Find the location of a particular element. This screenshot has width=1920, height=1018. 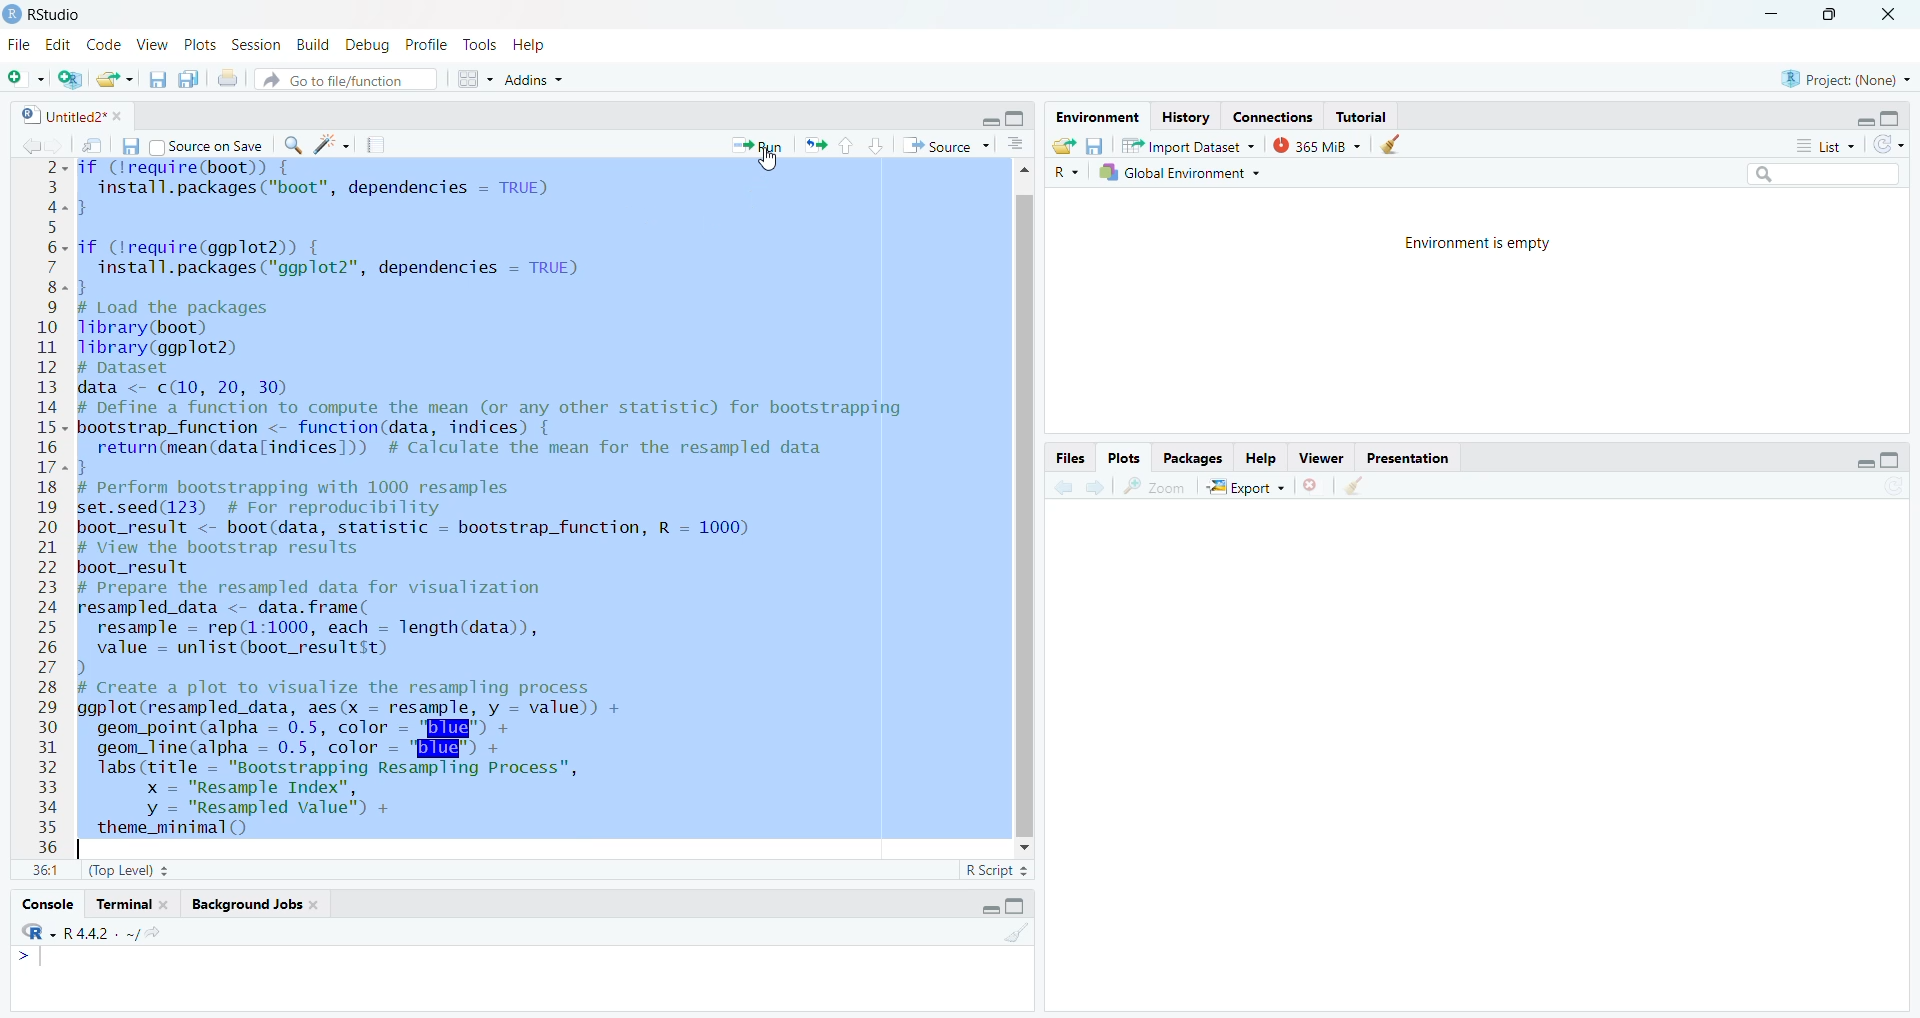

Environment is located at coordinates (1090, 117).